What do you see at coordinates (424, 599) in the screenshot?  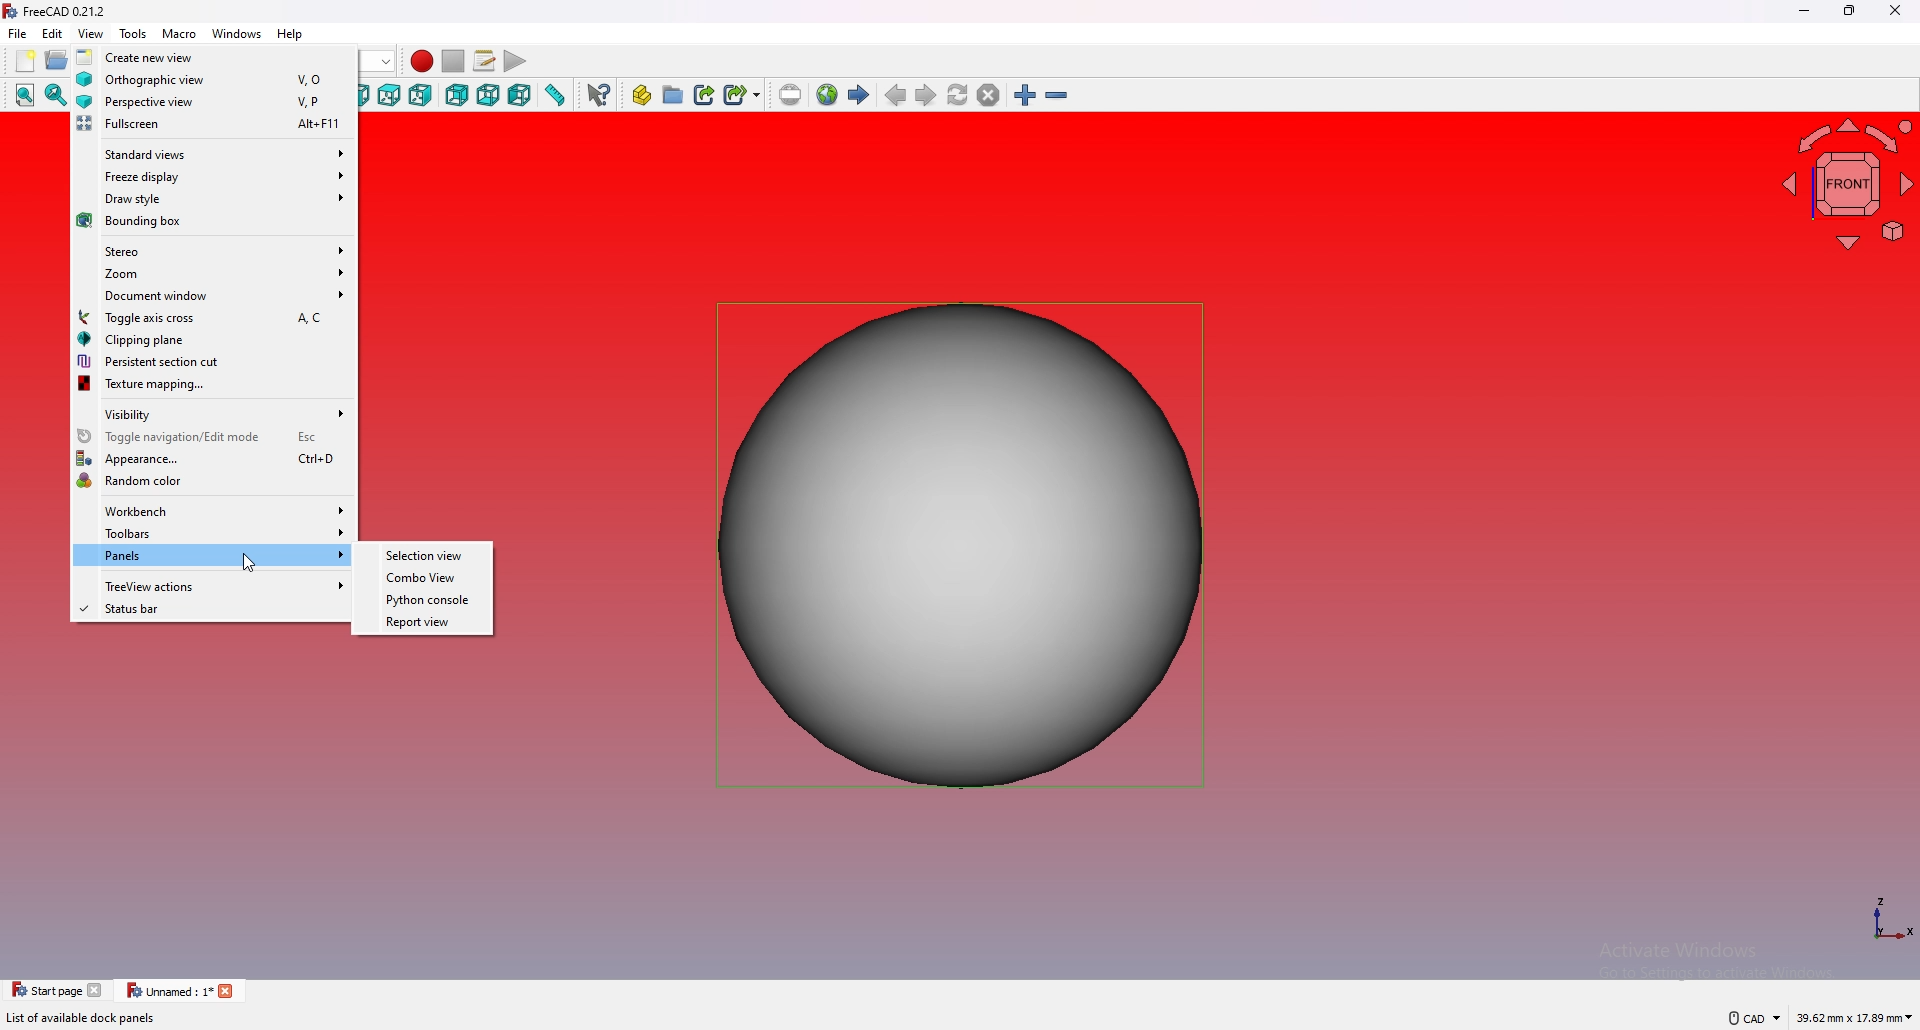 I see `python console` at bounding box center [424, 599].